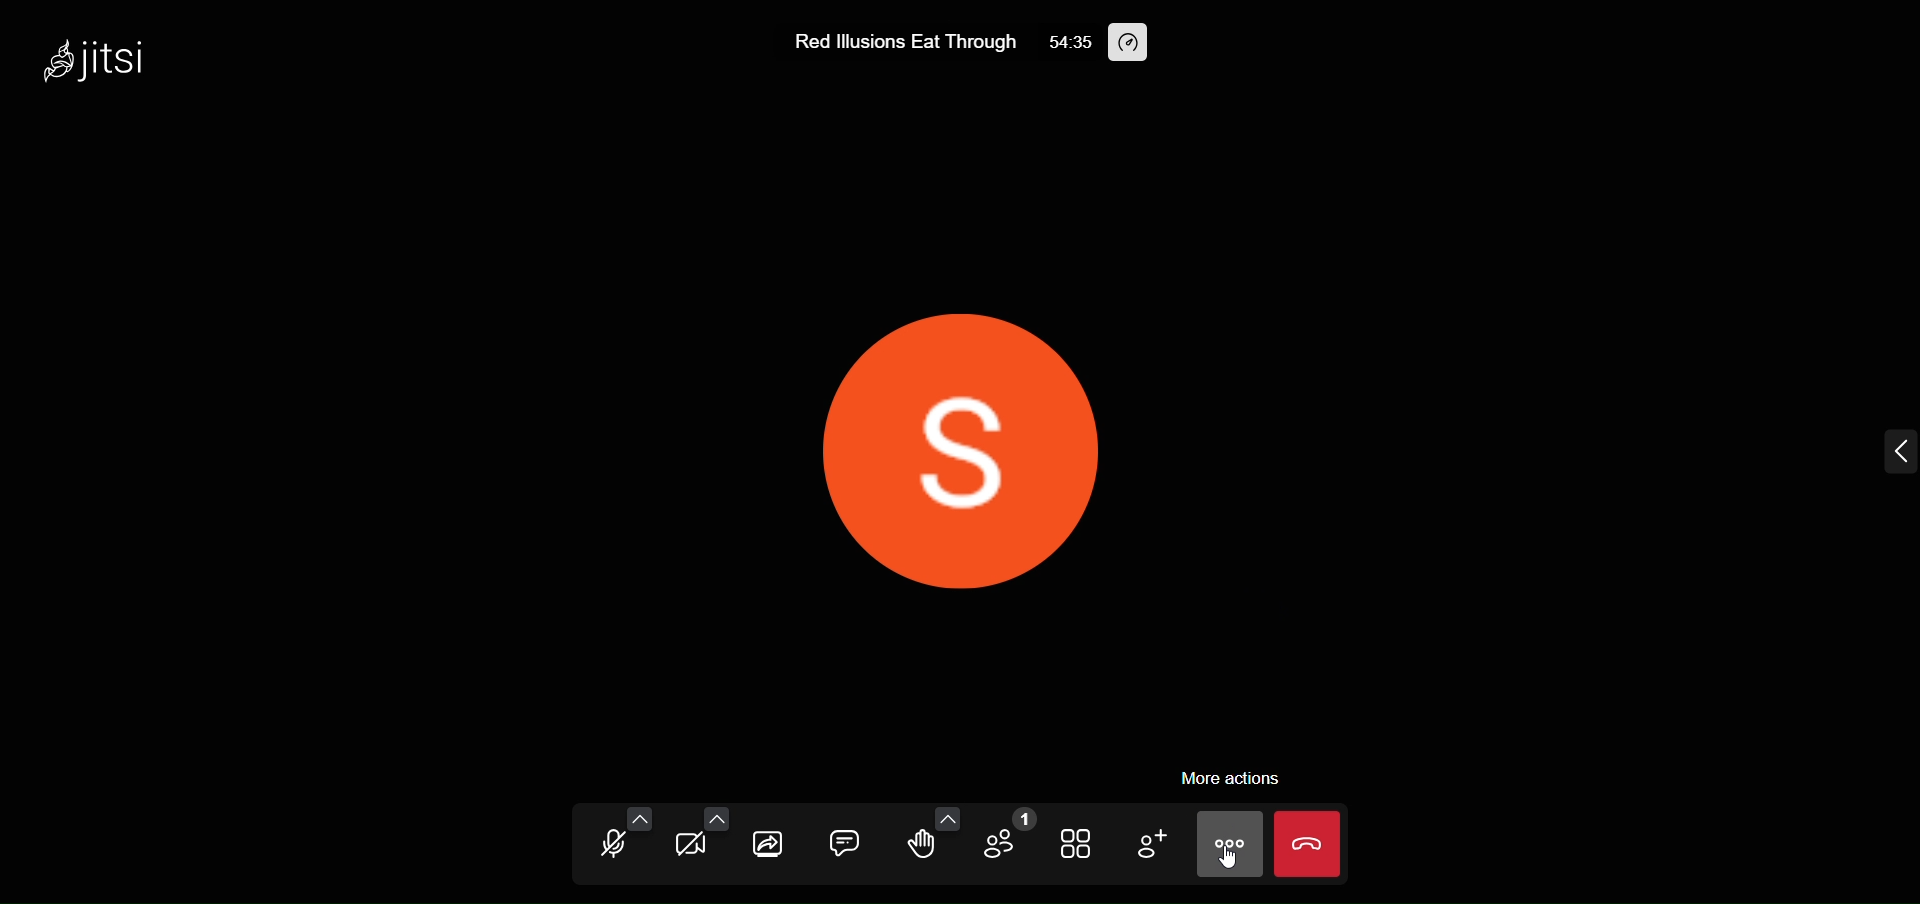 This screenshot has width=1920, height=904. Describe the element at coordinates (898, 46) in the screenshot. I see `Red lllusions Eat Through` at that location.